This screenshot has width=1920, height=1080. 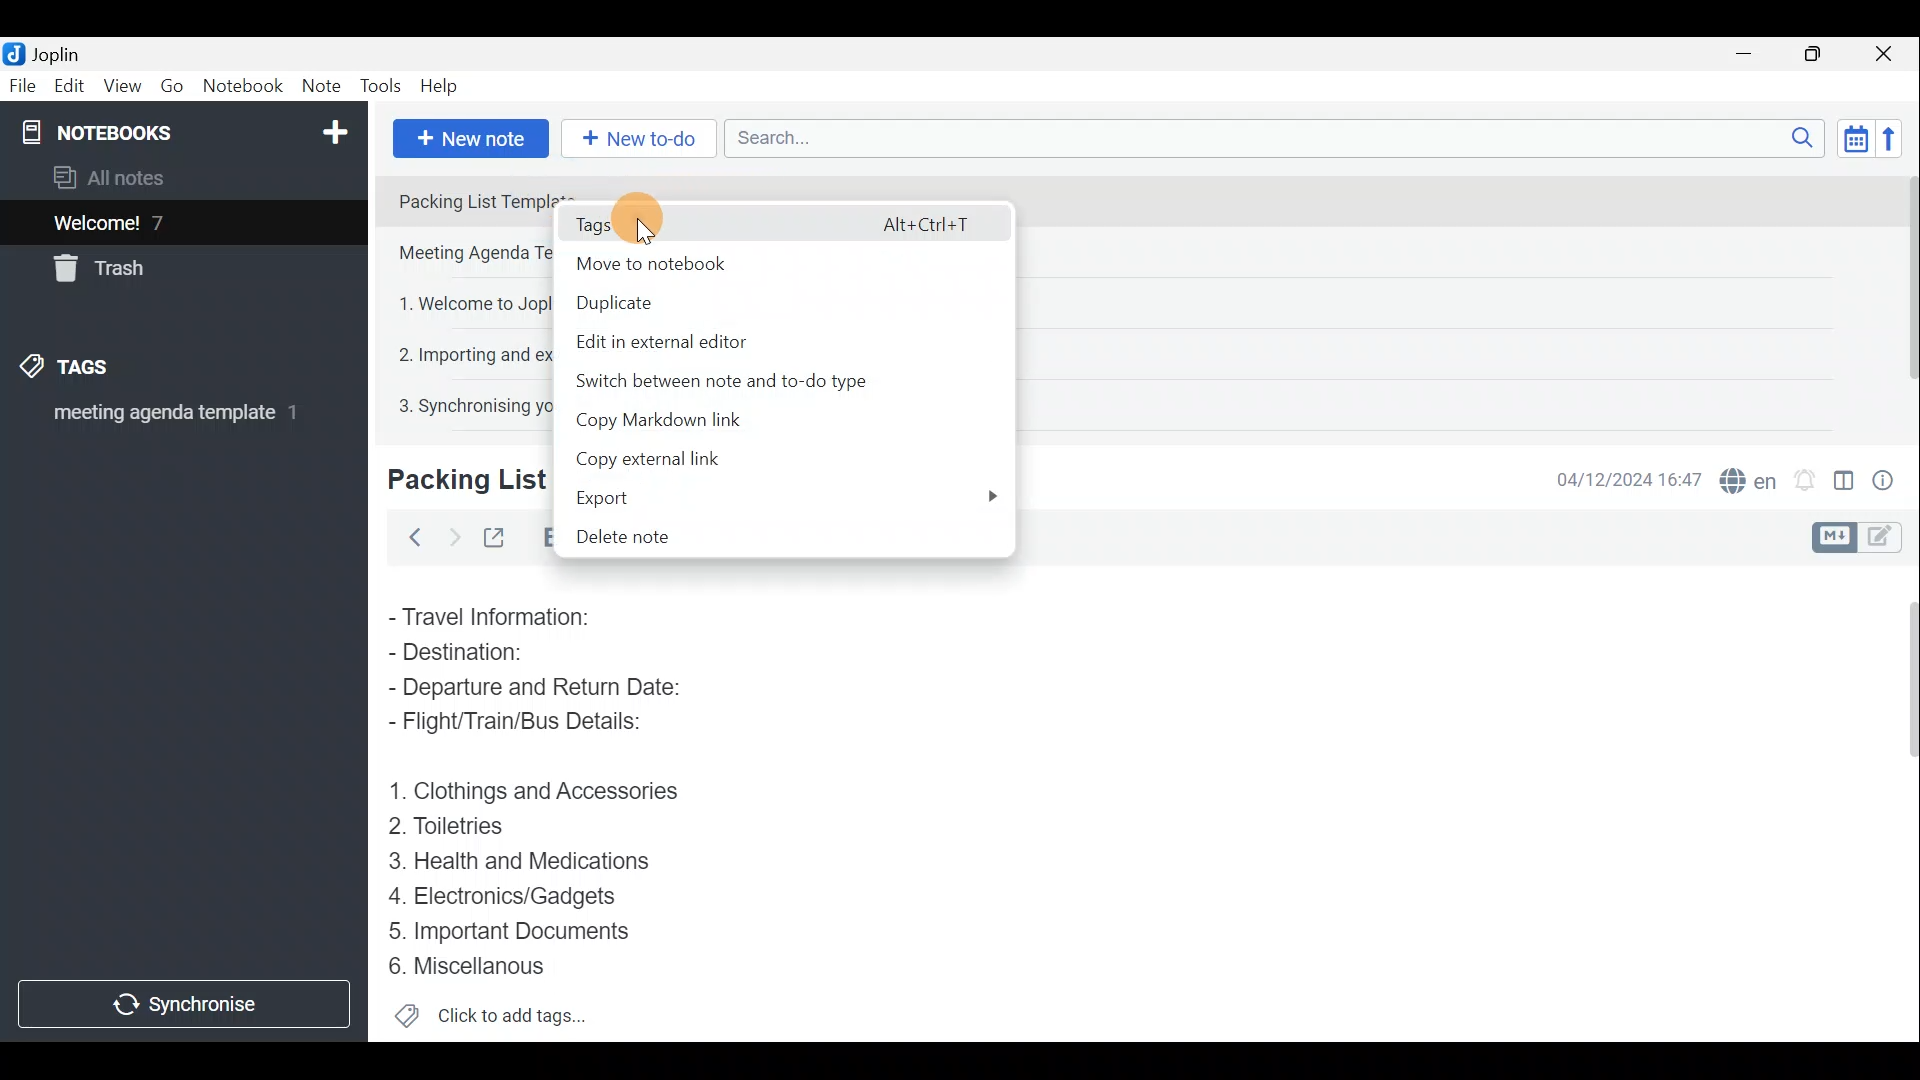 What do you see at coordinates (491, 1016) in the screenshot?
I see `Click to add tags` at bounding box center [491, 1016].